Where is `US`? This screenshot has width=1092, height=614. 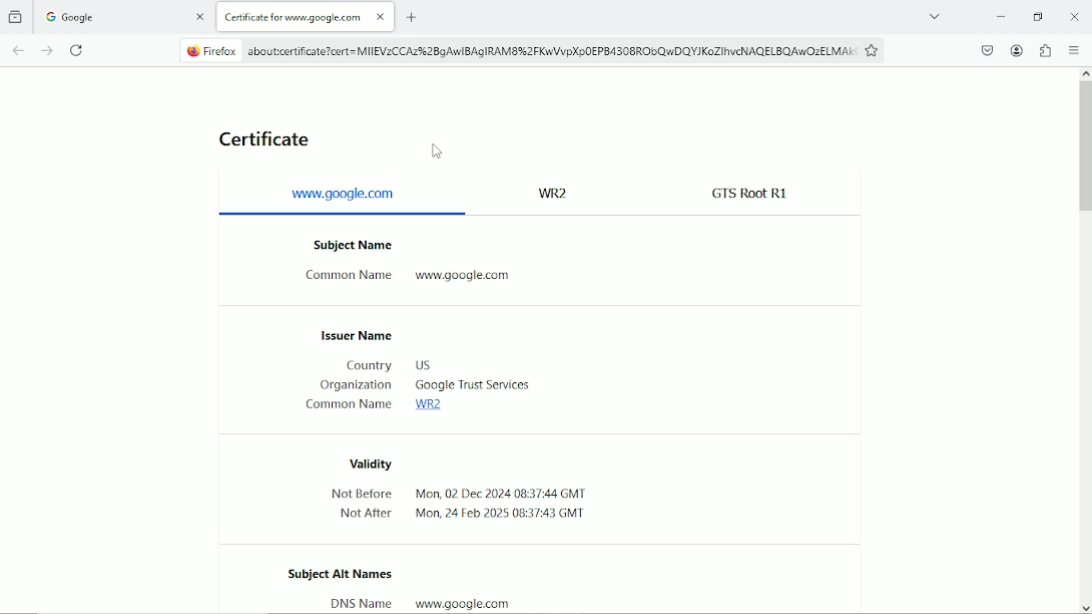
US is located at coordinates (421, 366).